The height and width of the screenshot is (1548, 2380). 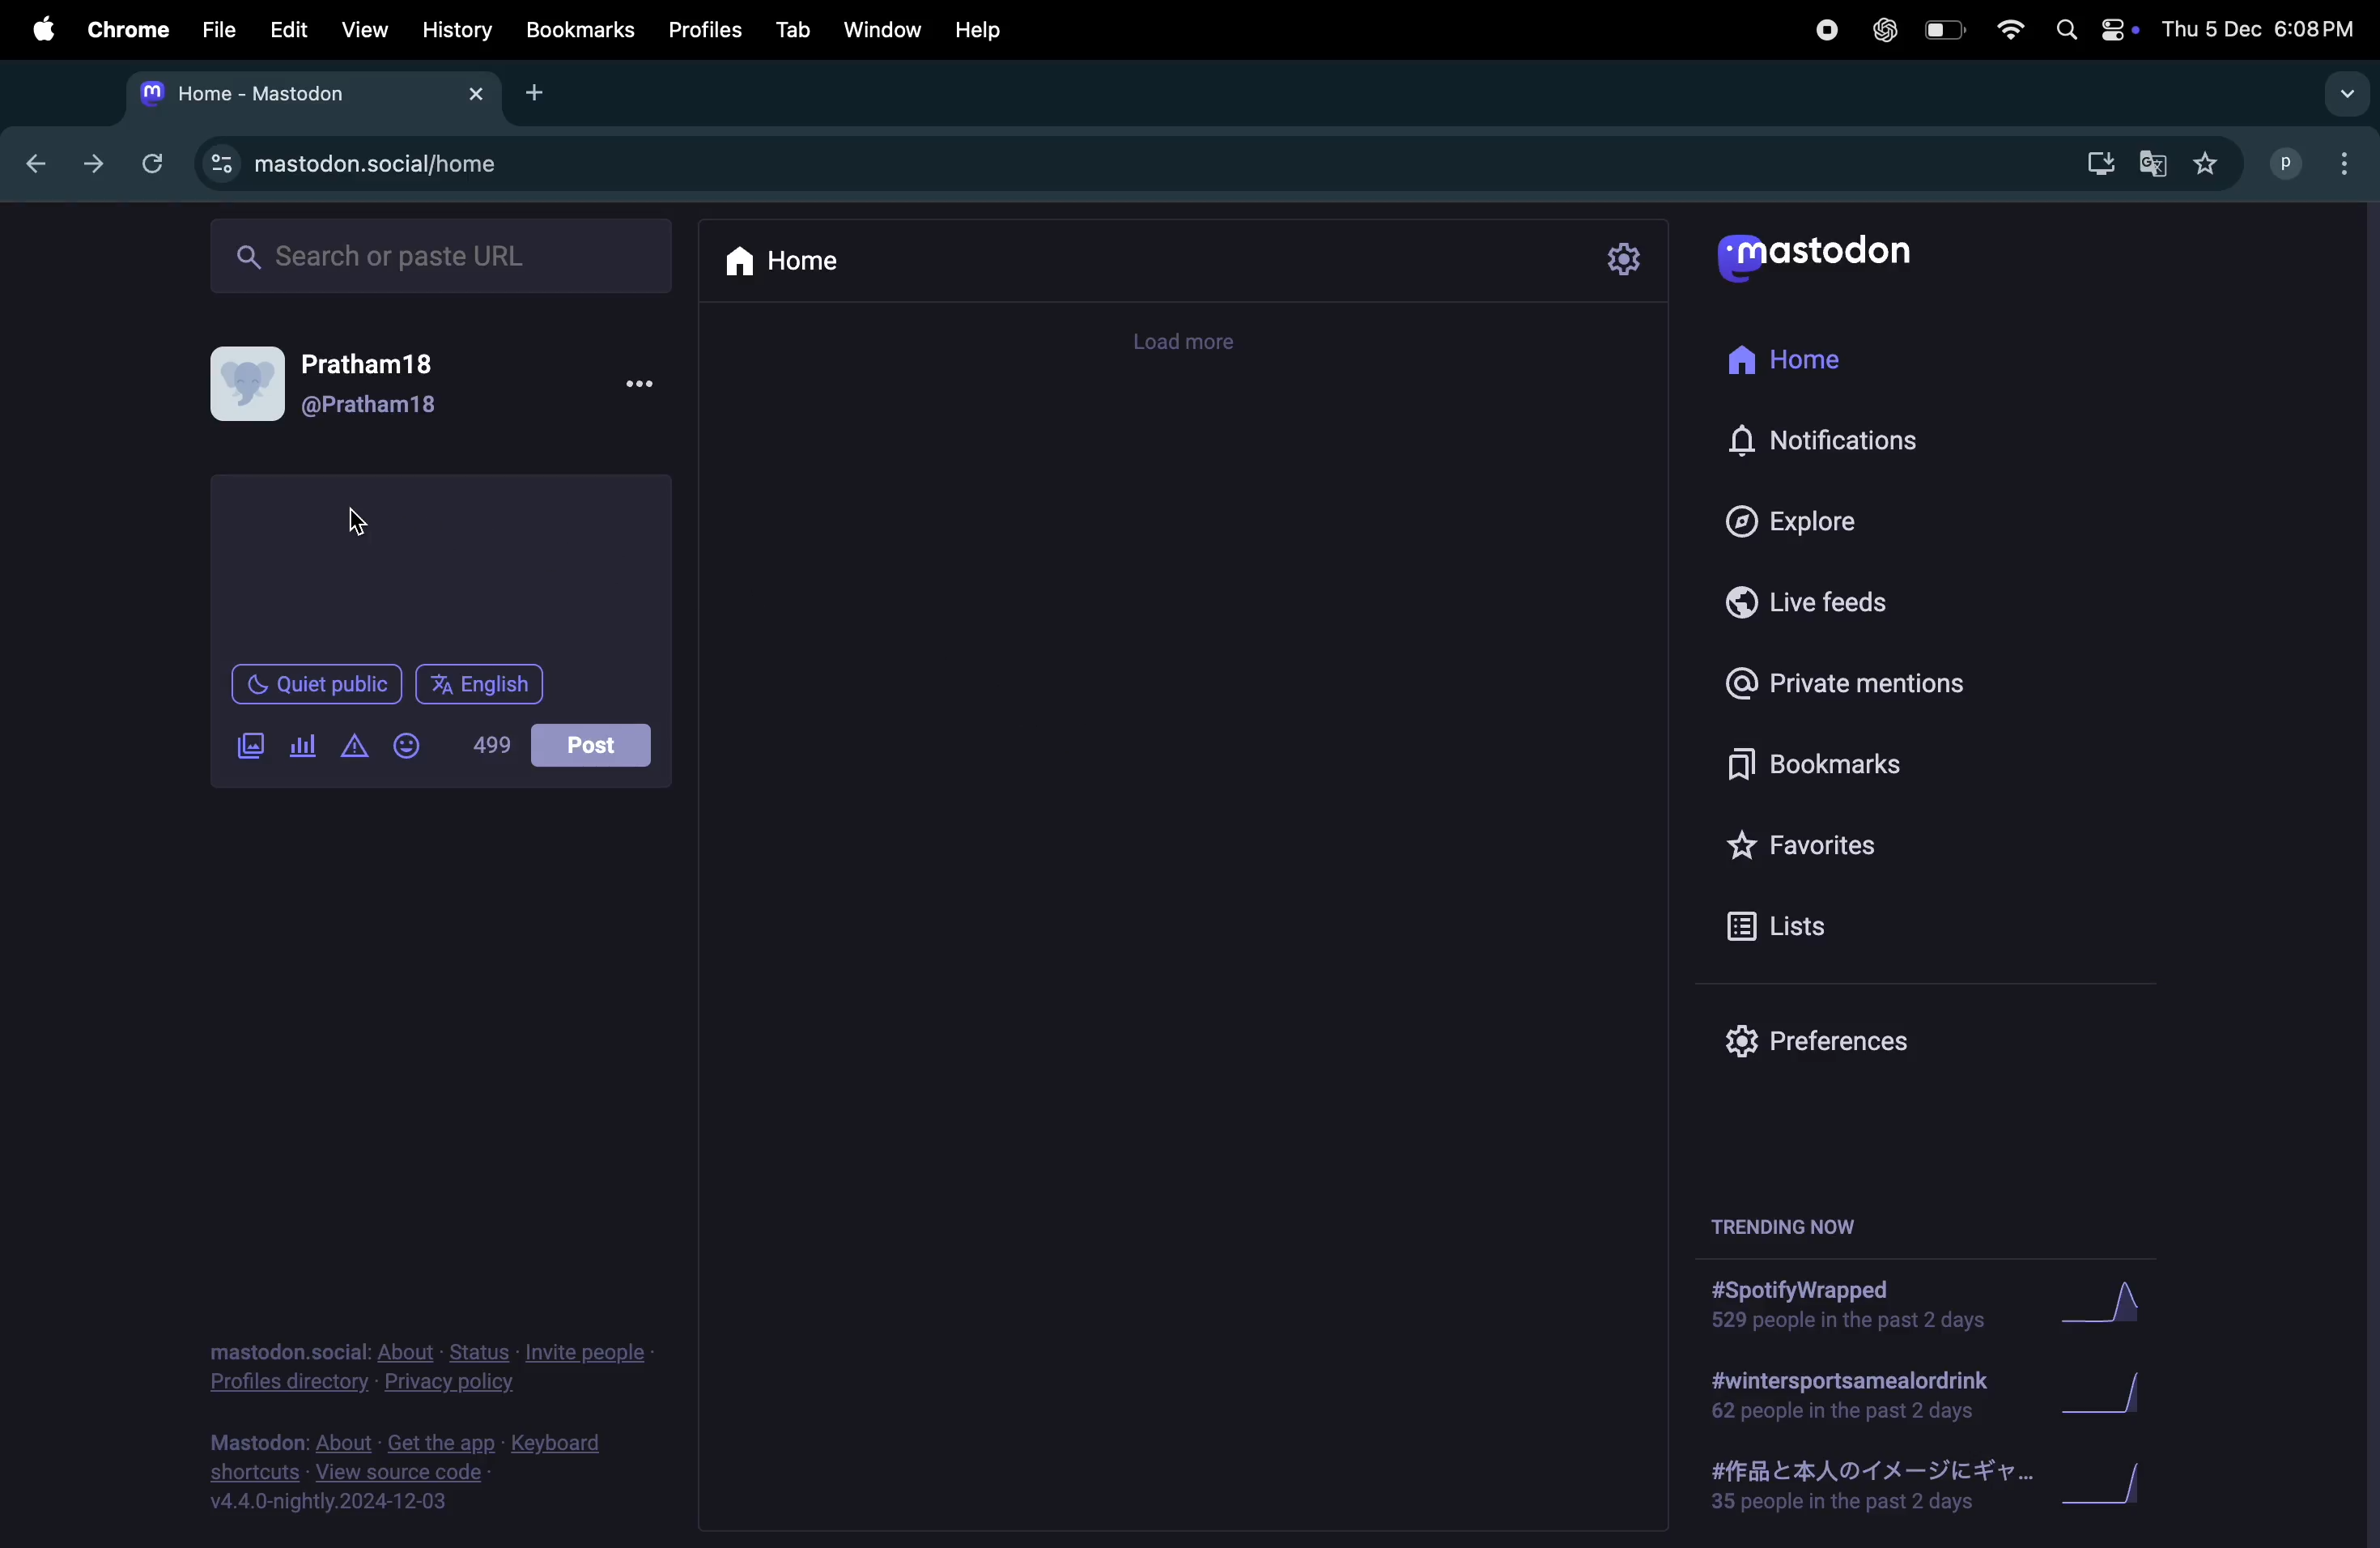 What do you see at coordinates (784, 258) in the screenshot?
I see `home` at bounding box center [784, 258].